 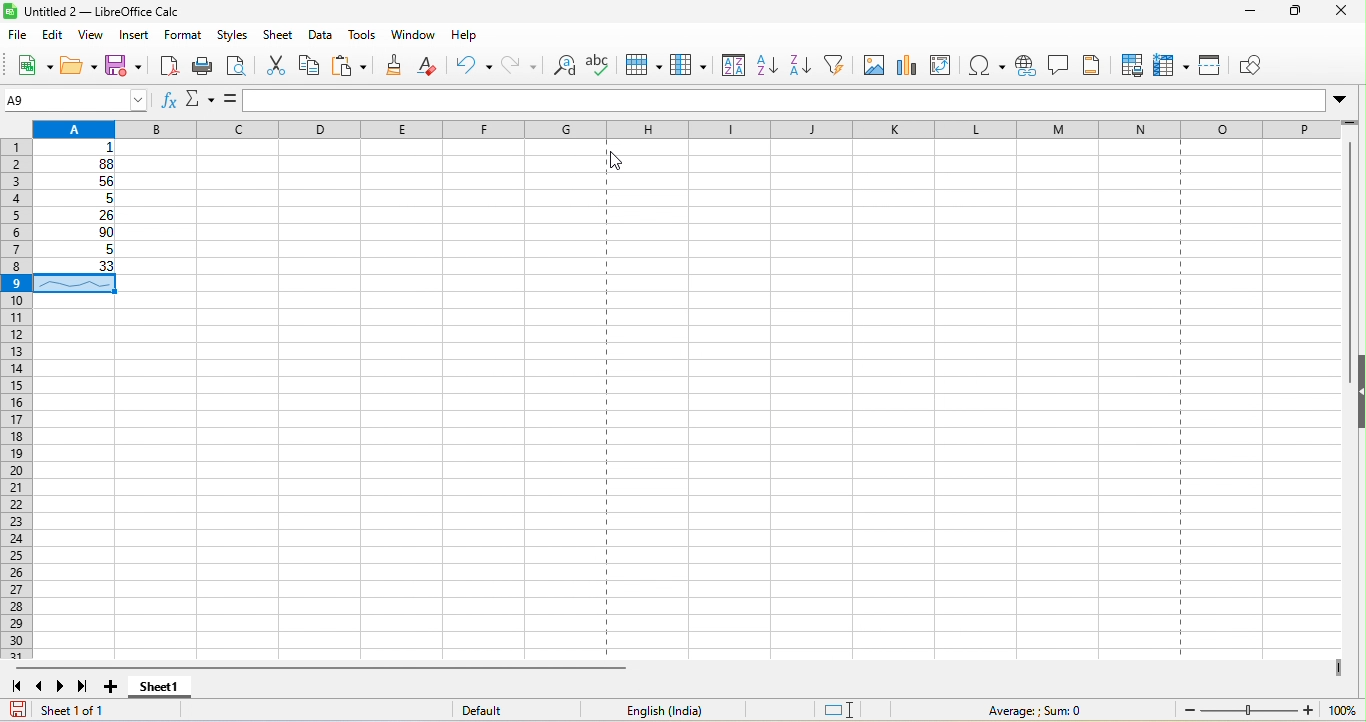 What do you see at coordinates (363, 36) in the screenshot?
I see `tools` at bounding box center [363, 36].